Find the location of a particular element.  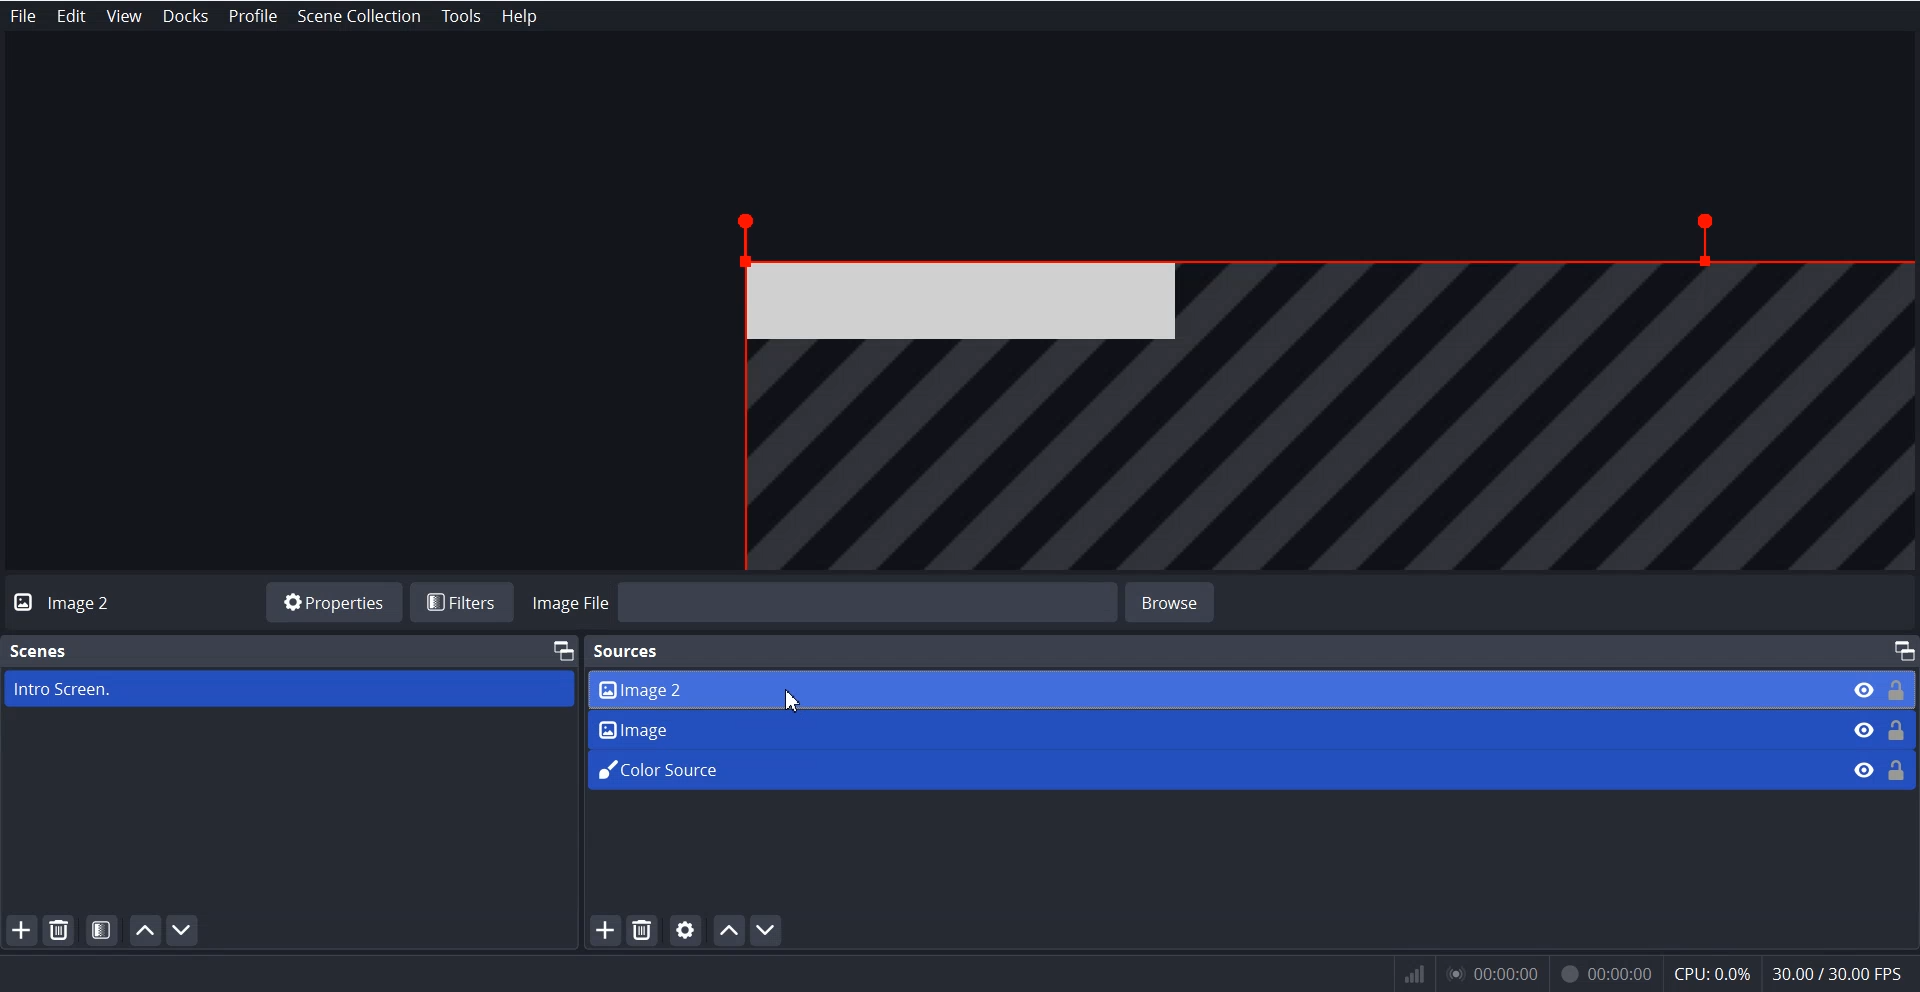

Intro Screen is located at coordinates (288, 689).